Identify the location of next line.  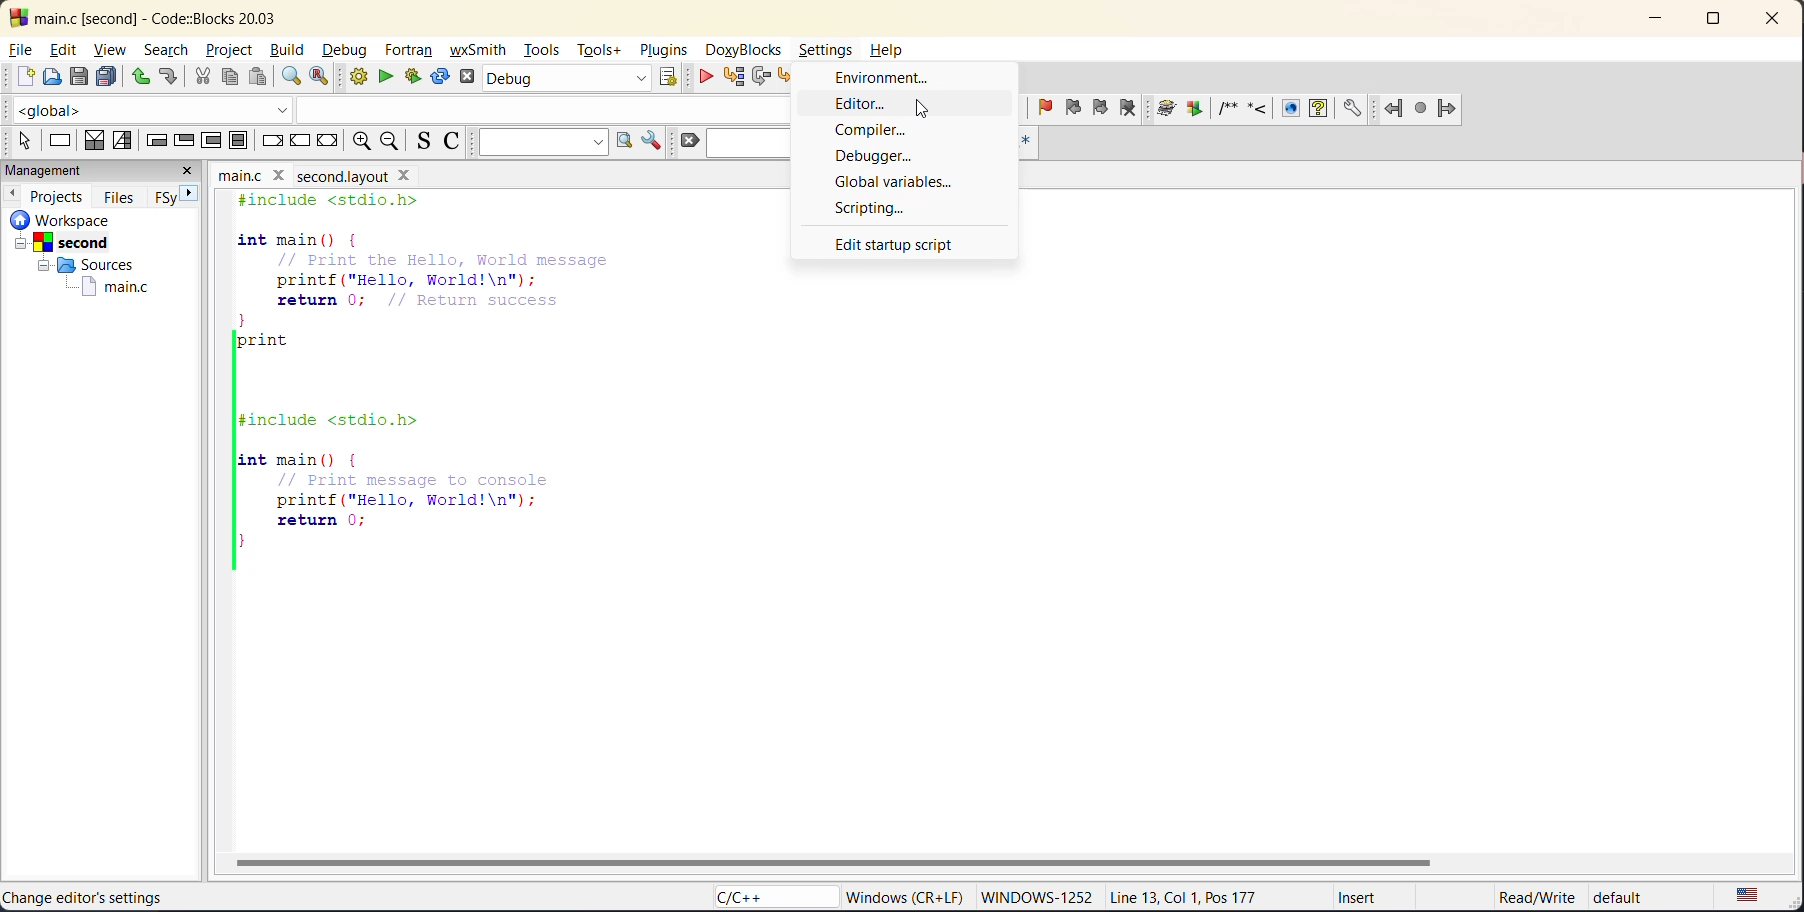
(760, 77).